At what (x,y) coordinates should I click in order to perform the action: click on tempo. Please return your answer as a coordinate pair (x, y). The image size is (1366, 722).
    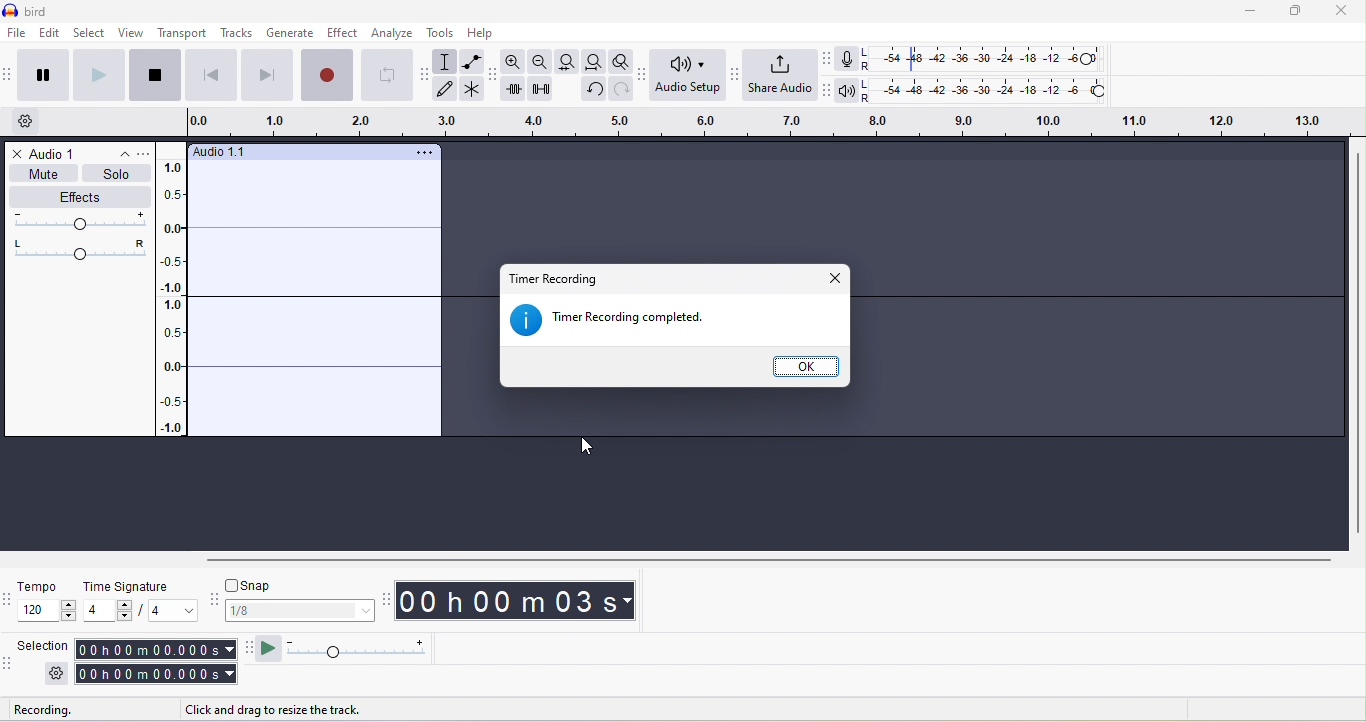
    Looking at the image, I should click on (48, 613).